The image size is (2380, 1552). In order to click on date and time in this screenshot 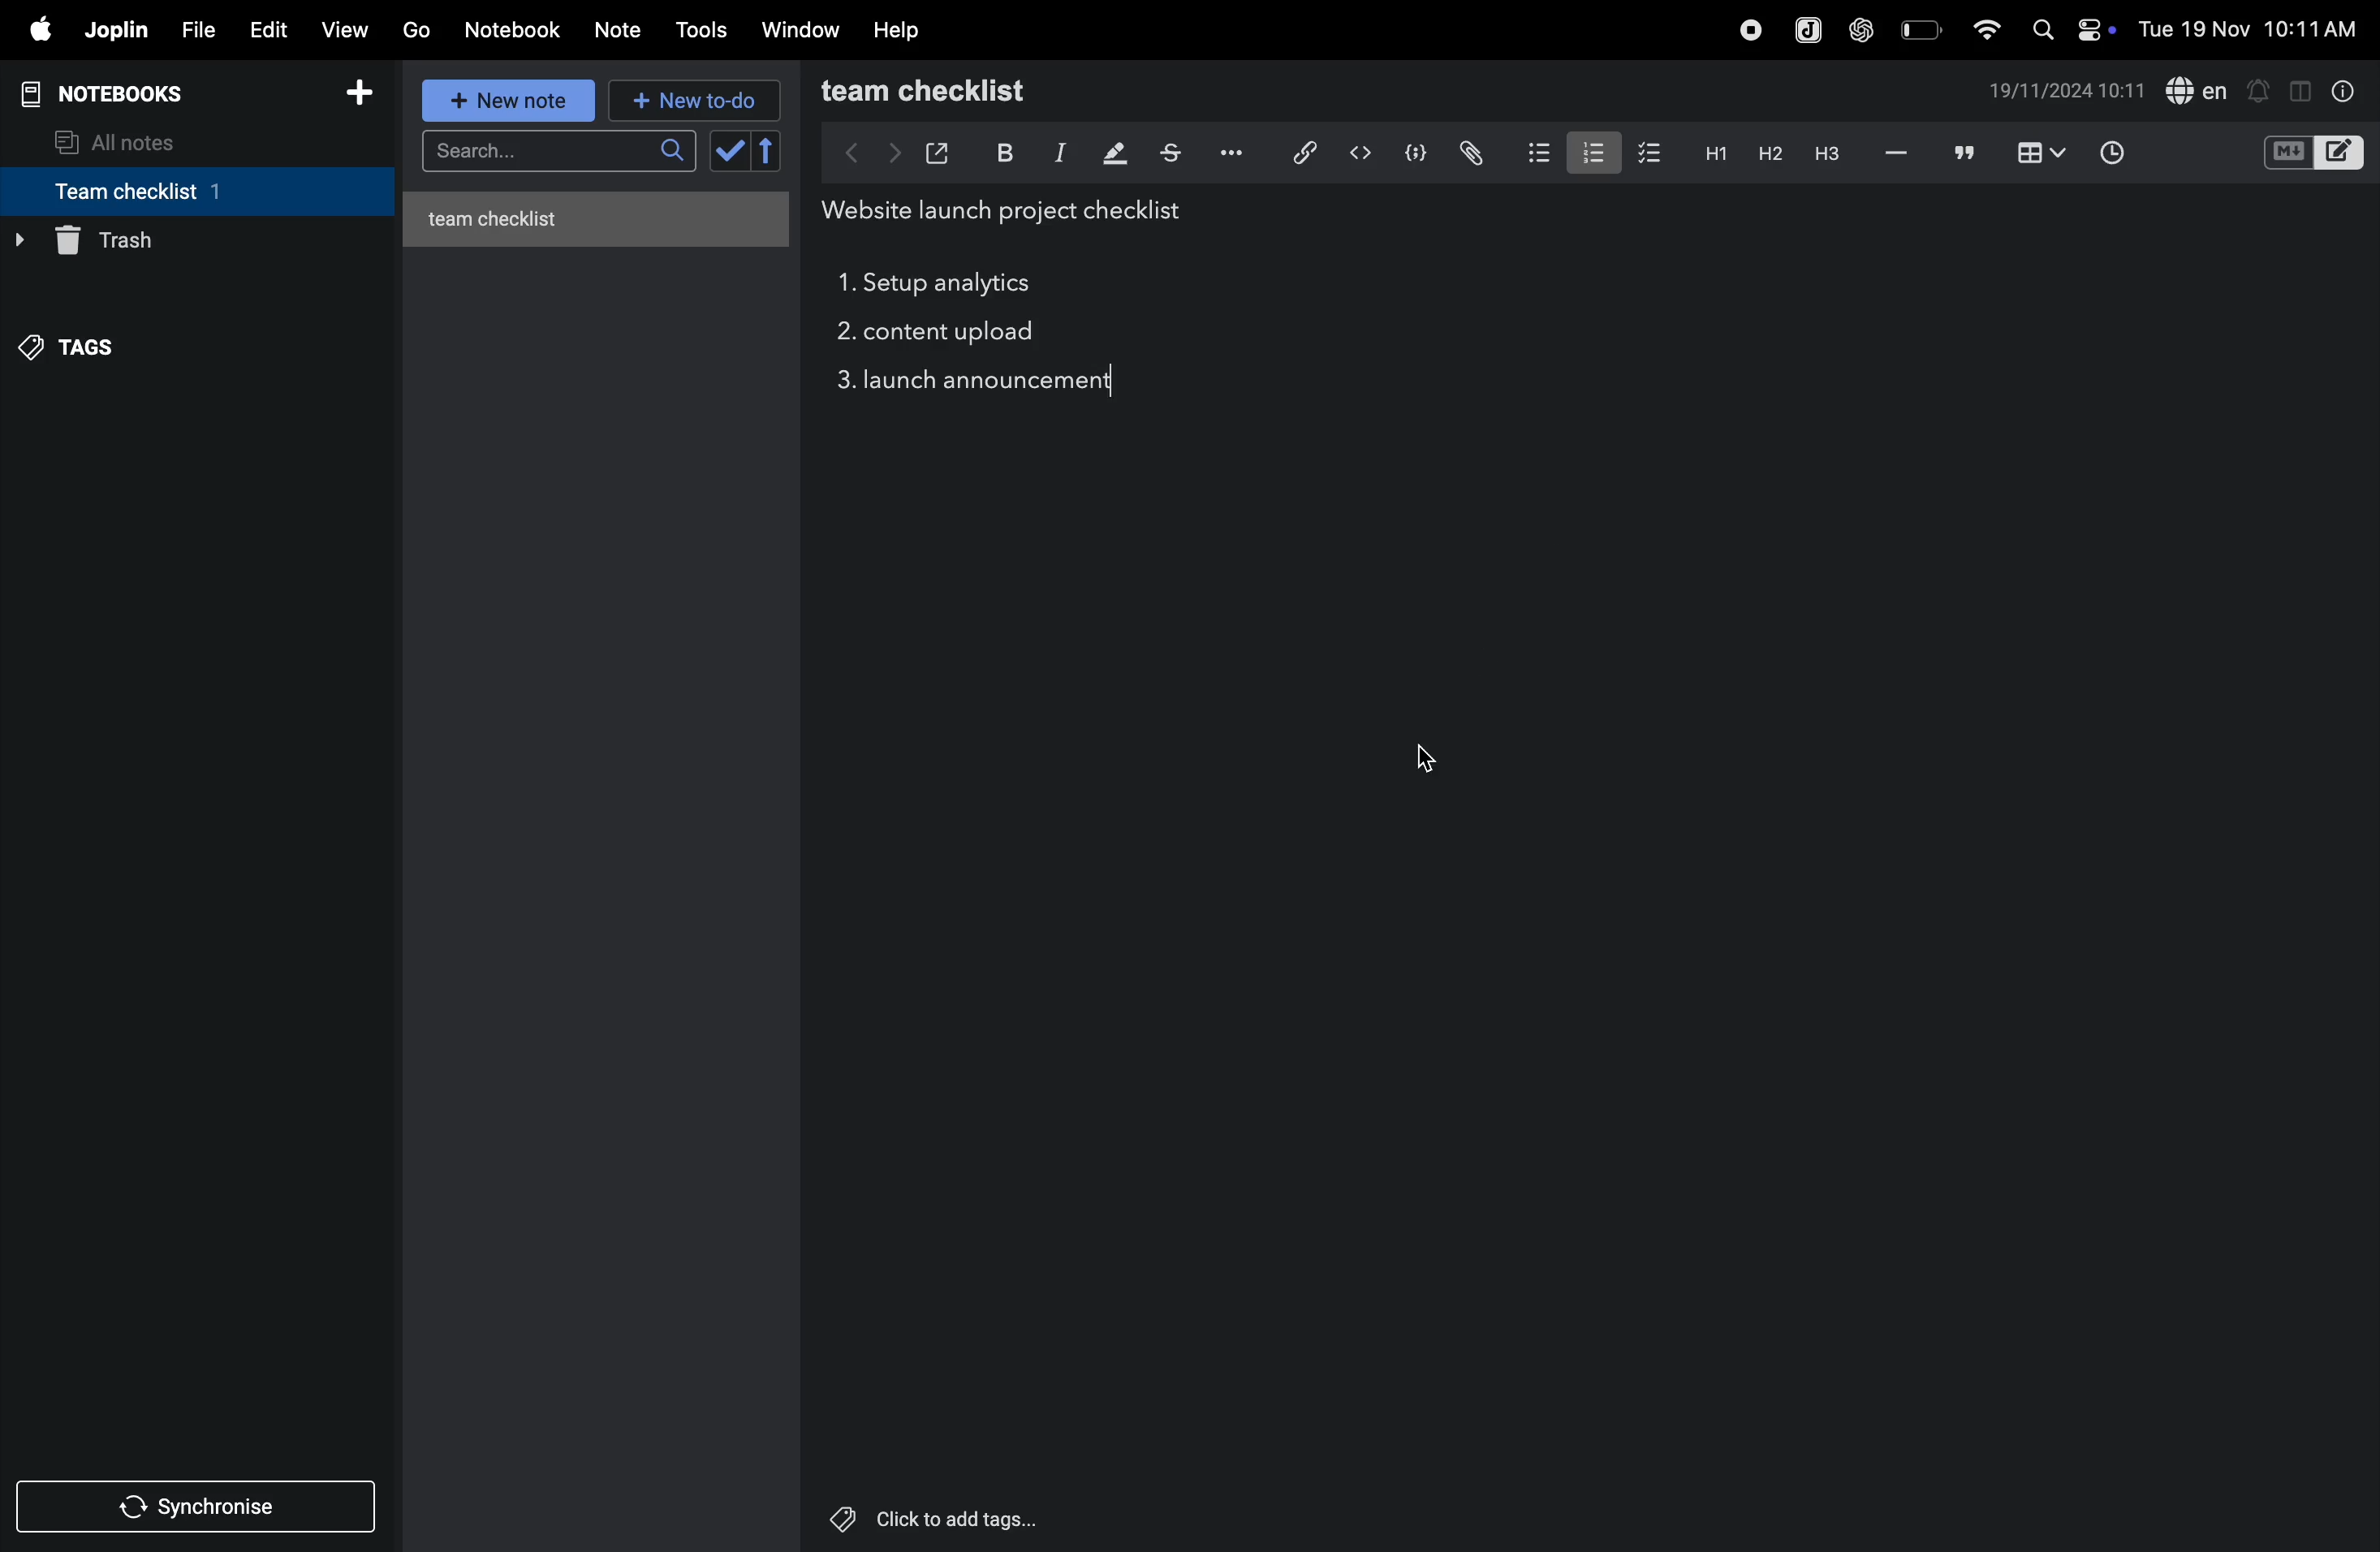, I will do `click(2250, 30)`.